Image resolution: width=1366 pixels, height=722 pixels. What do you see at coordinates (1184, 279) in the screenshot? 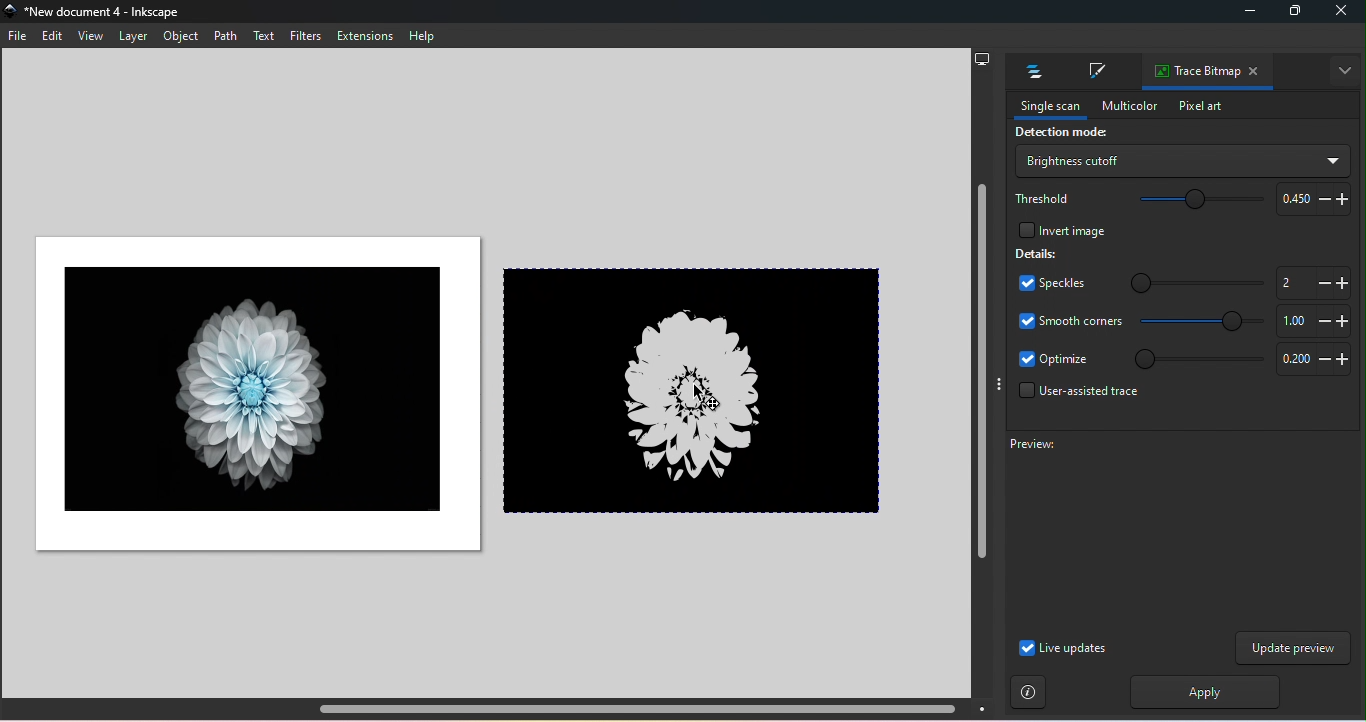
I see `Speckles slide bar` at bounding box center [1184, 279].